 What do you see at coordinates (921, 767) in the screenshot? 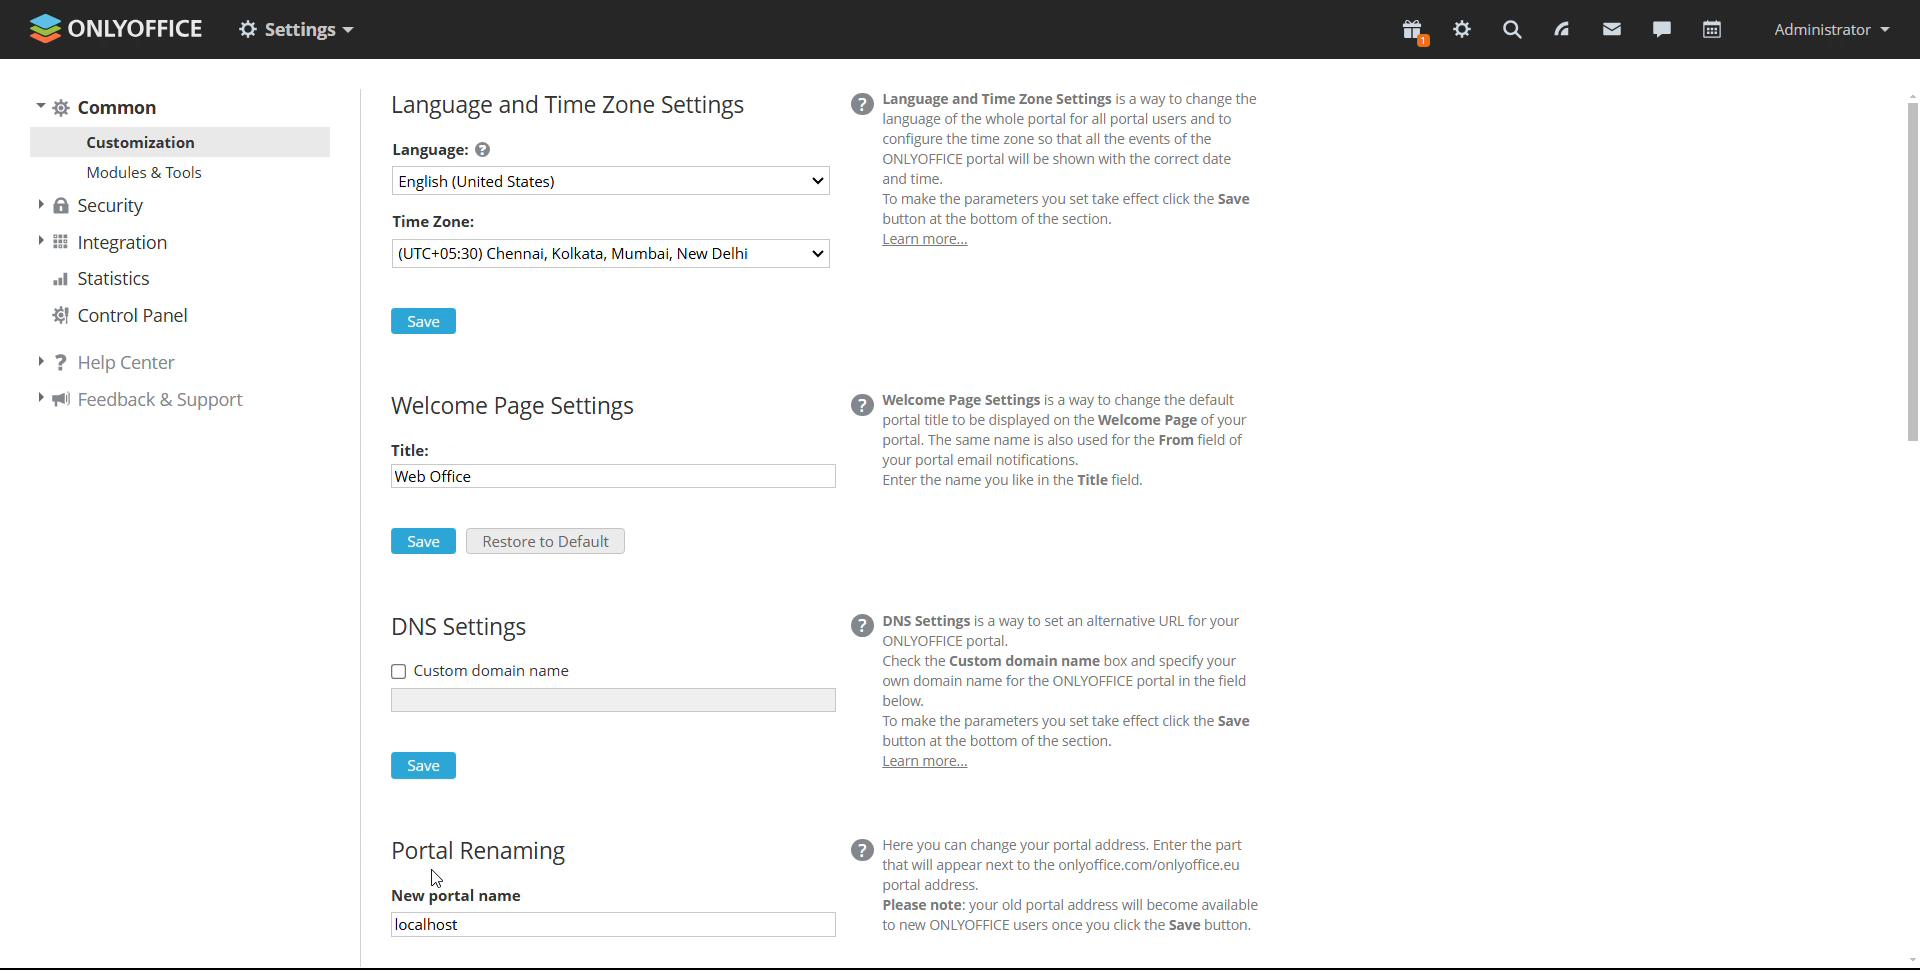
I see `learn more` at bounding box center [921, 767].